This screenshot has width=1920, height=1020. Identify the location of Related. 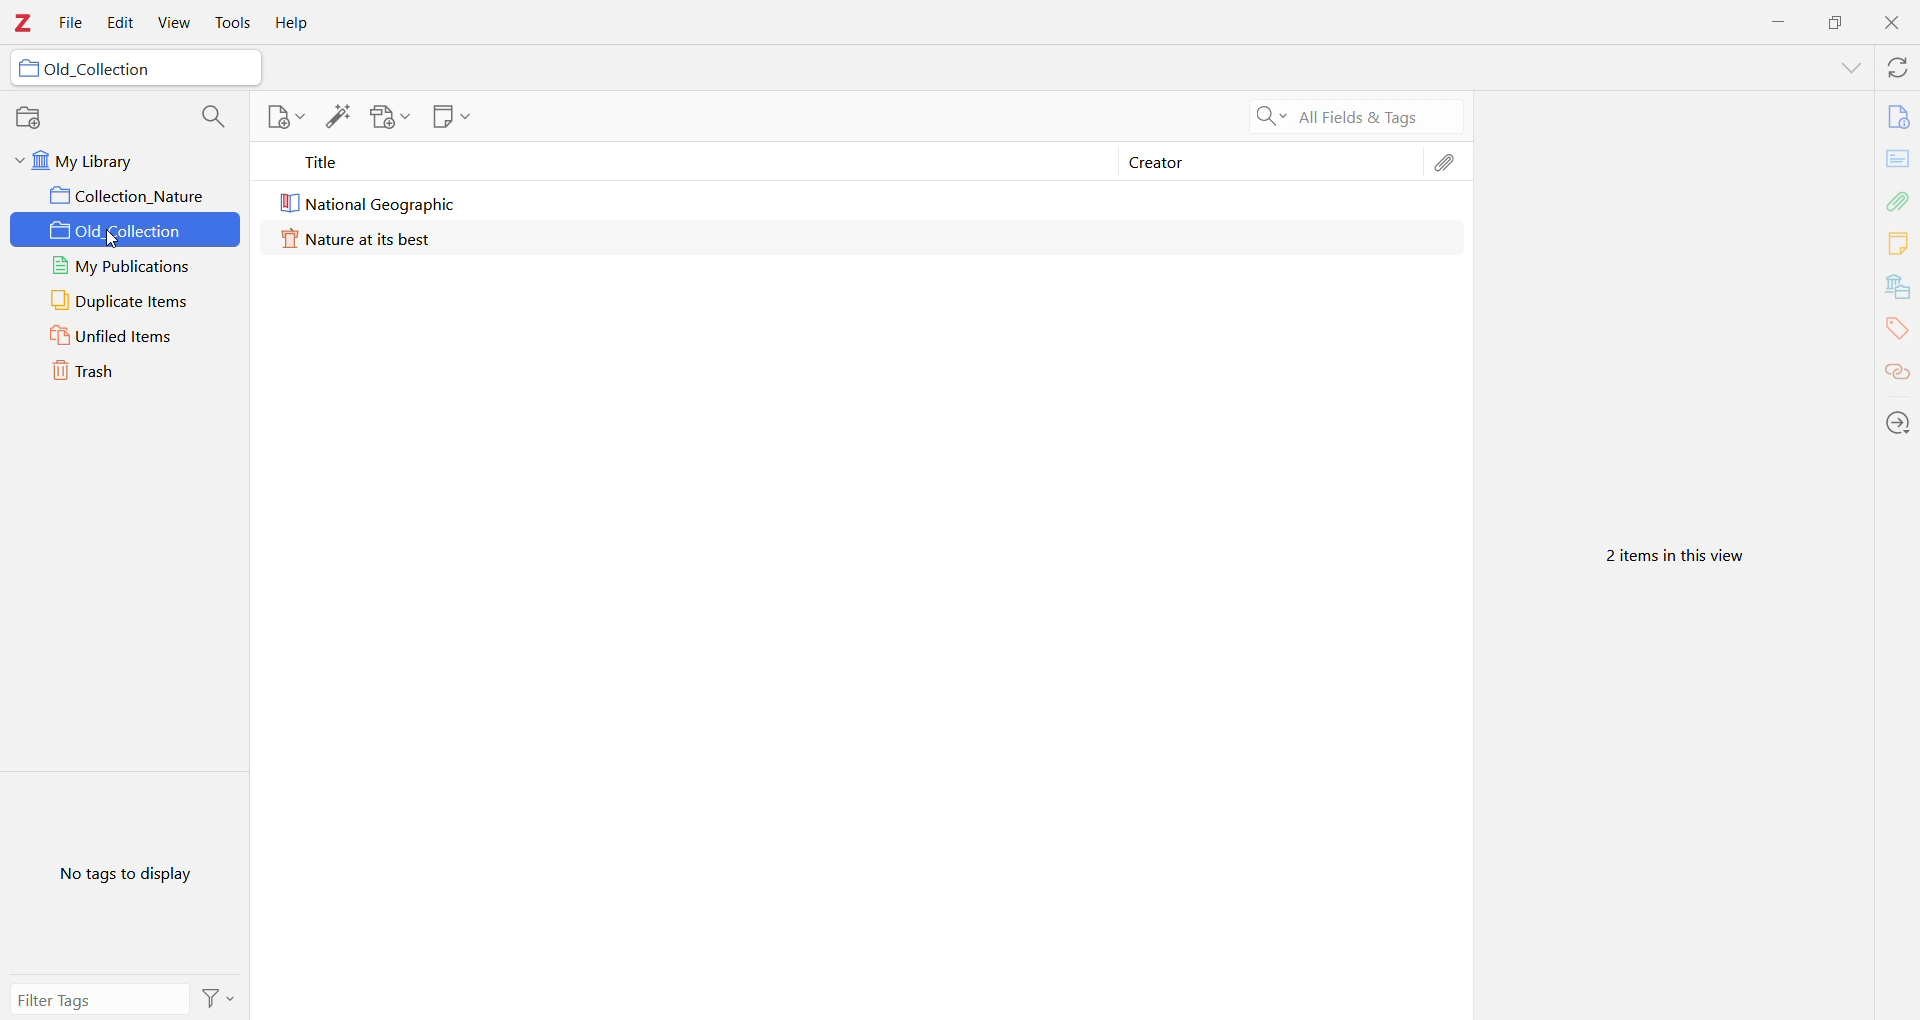
(1898, 374).